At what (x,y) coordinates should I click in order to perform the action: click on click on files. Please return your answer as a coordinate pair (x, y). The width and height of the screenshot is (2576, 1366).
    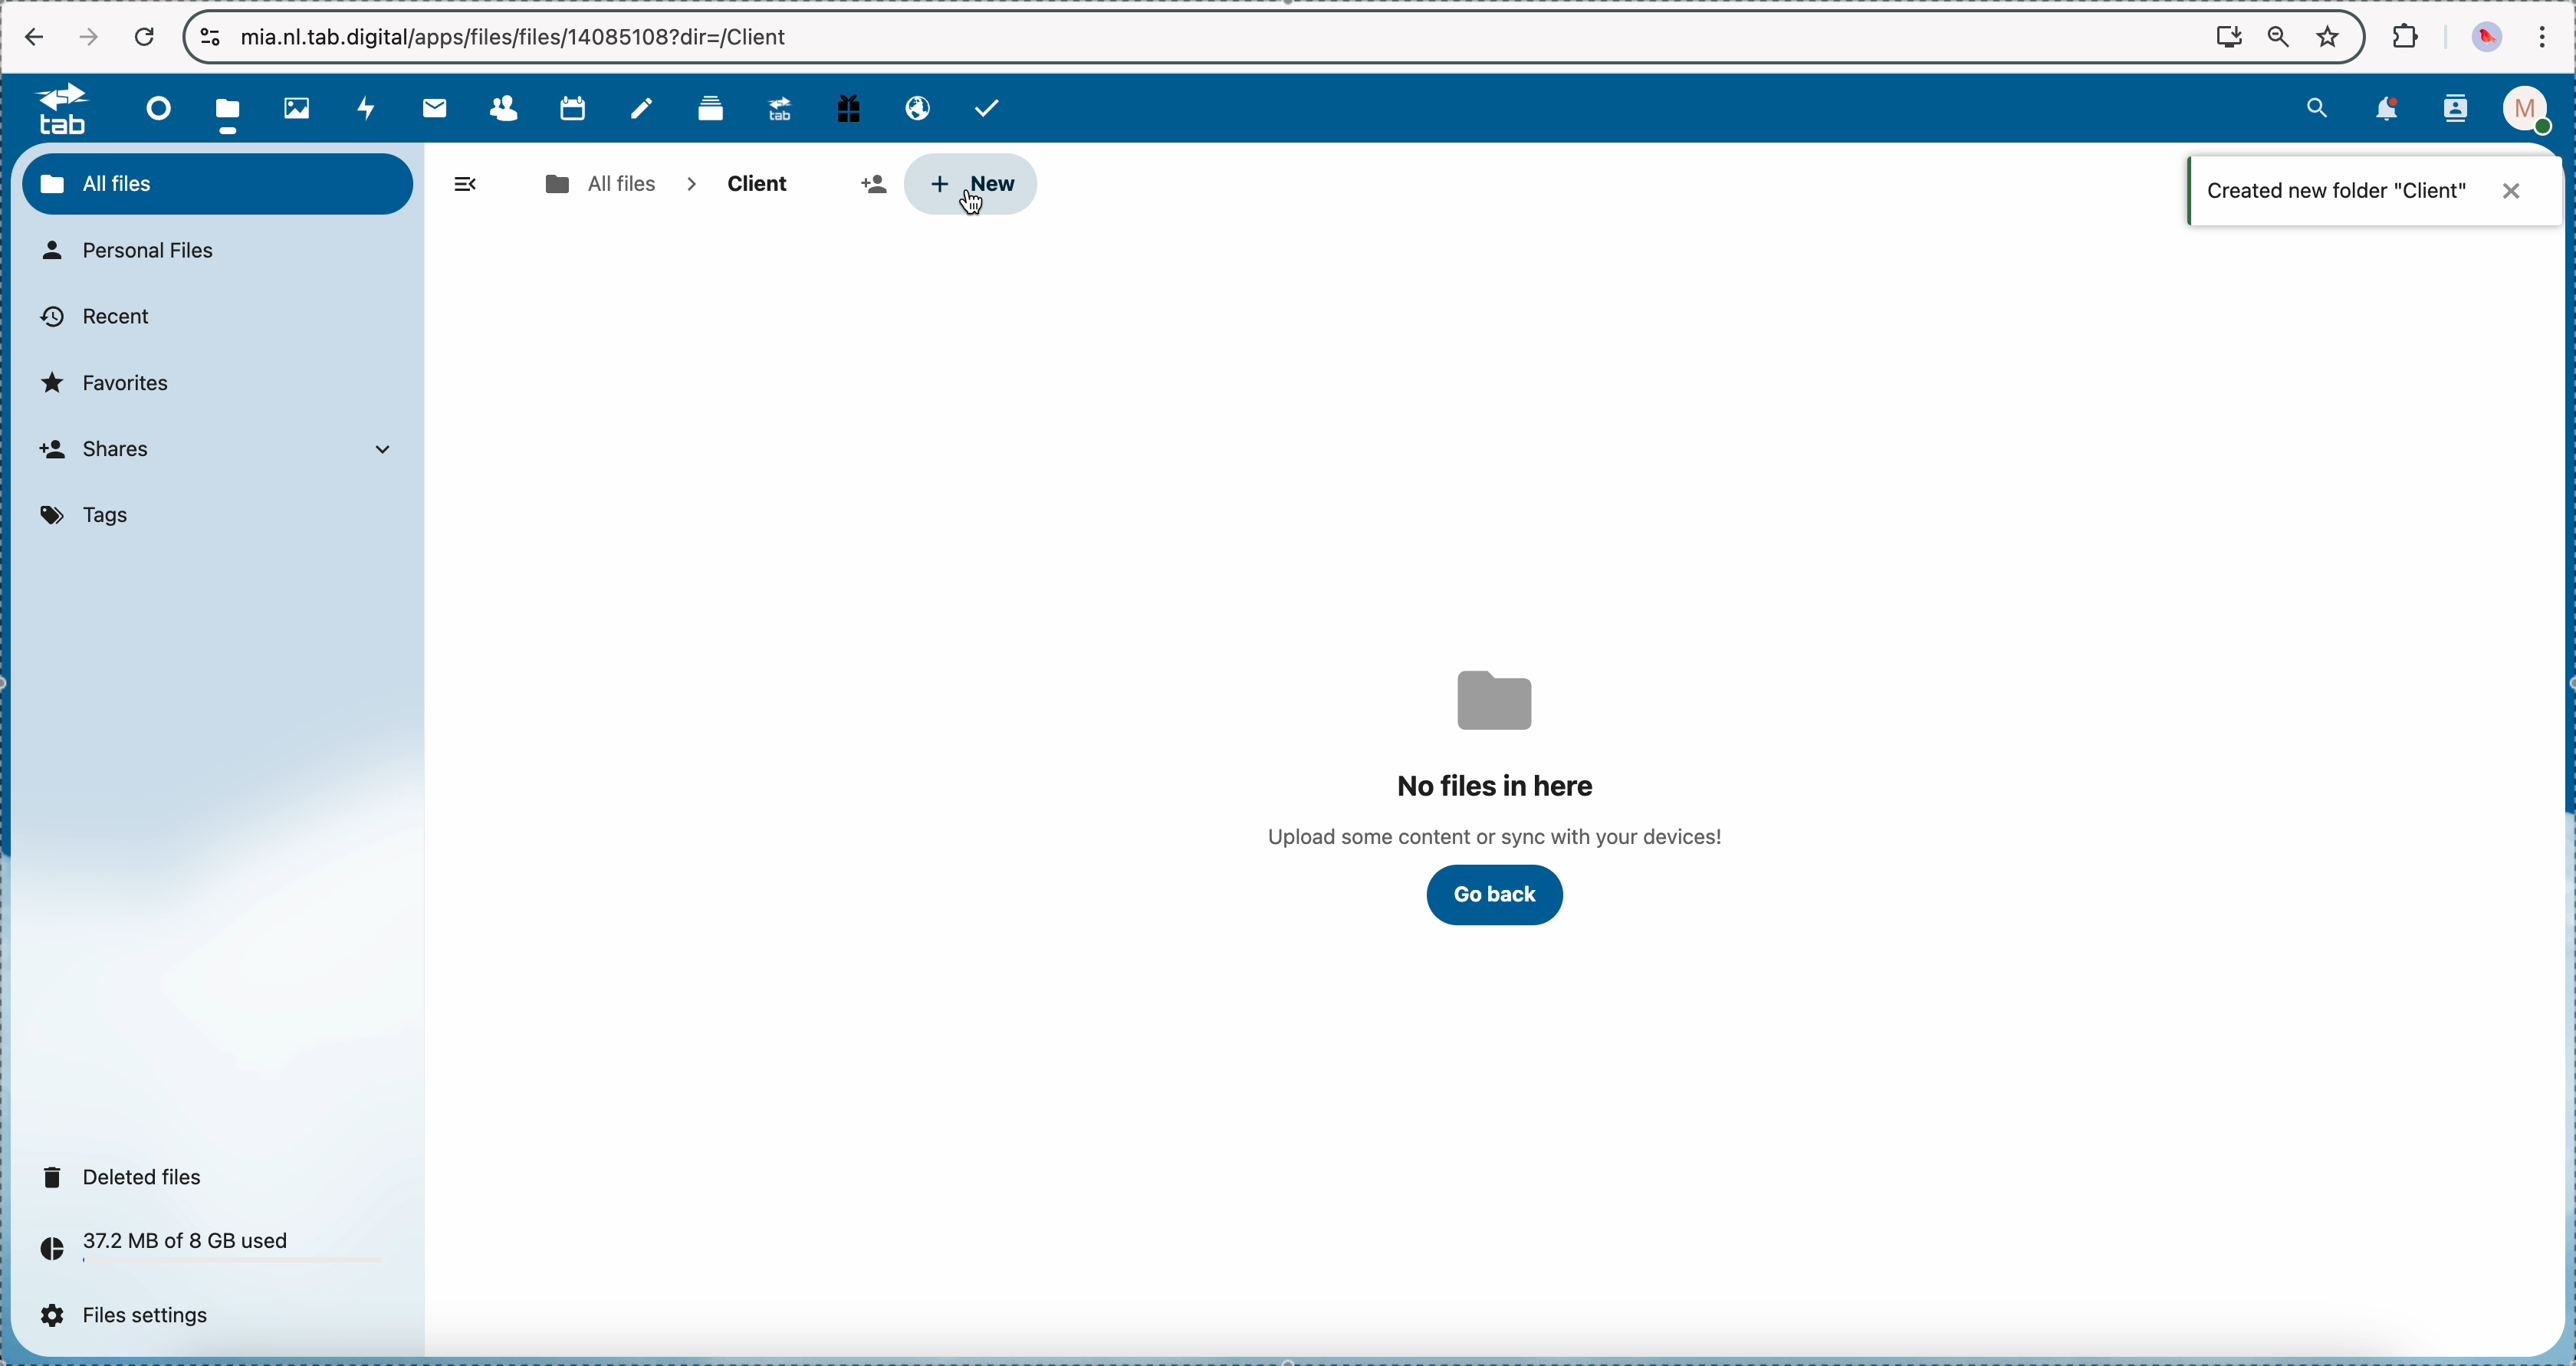
    Looking at the image, I should click on (234, 108).